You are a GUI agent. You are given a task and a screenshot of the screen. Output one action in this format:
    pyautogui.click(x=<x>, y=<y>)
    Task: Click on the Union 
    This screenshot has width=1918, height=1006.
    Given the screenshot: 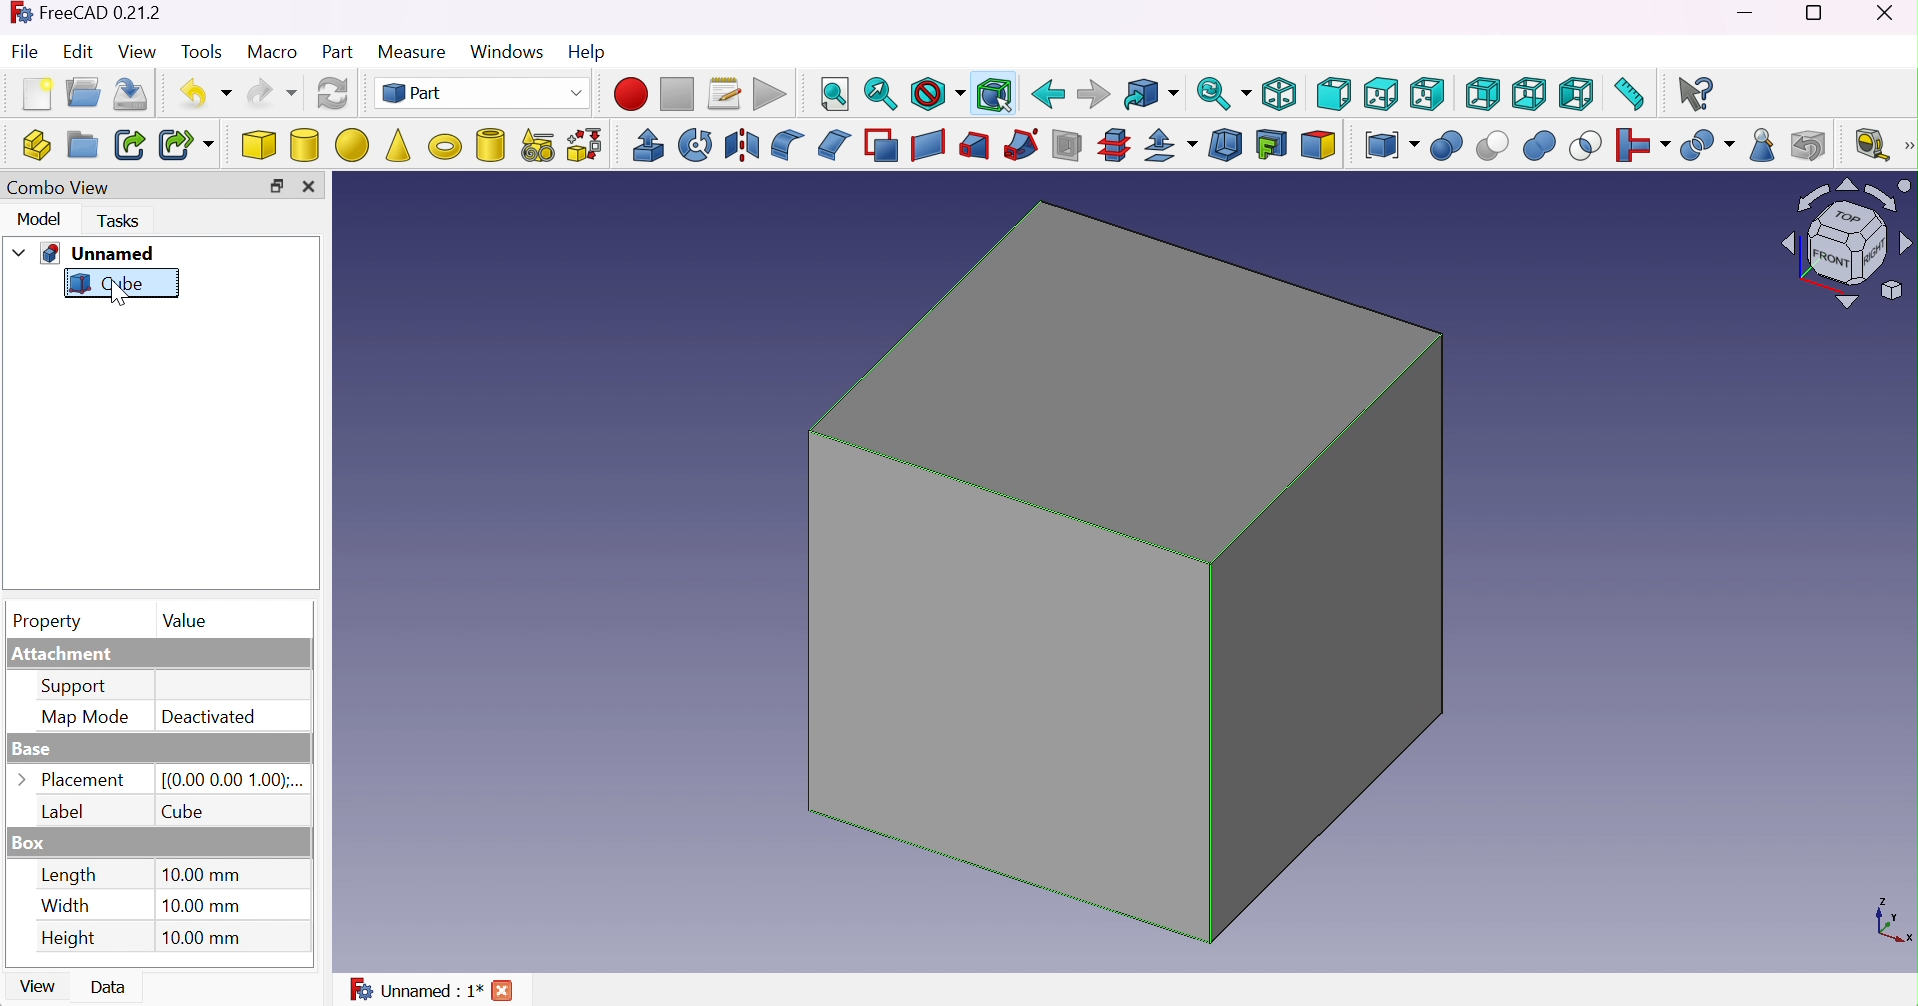 What is the action you would take?
    pyautogui.click(x=1539, y=145)
    